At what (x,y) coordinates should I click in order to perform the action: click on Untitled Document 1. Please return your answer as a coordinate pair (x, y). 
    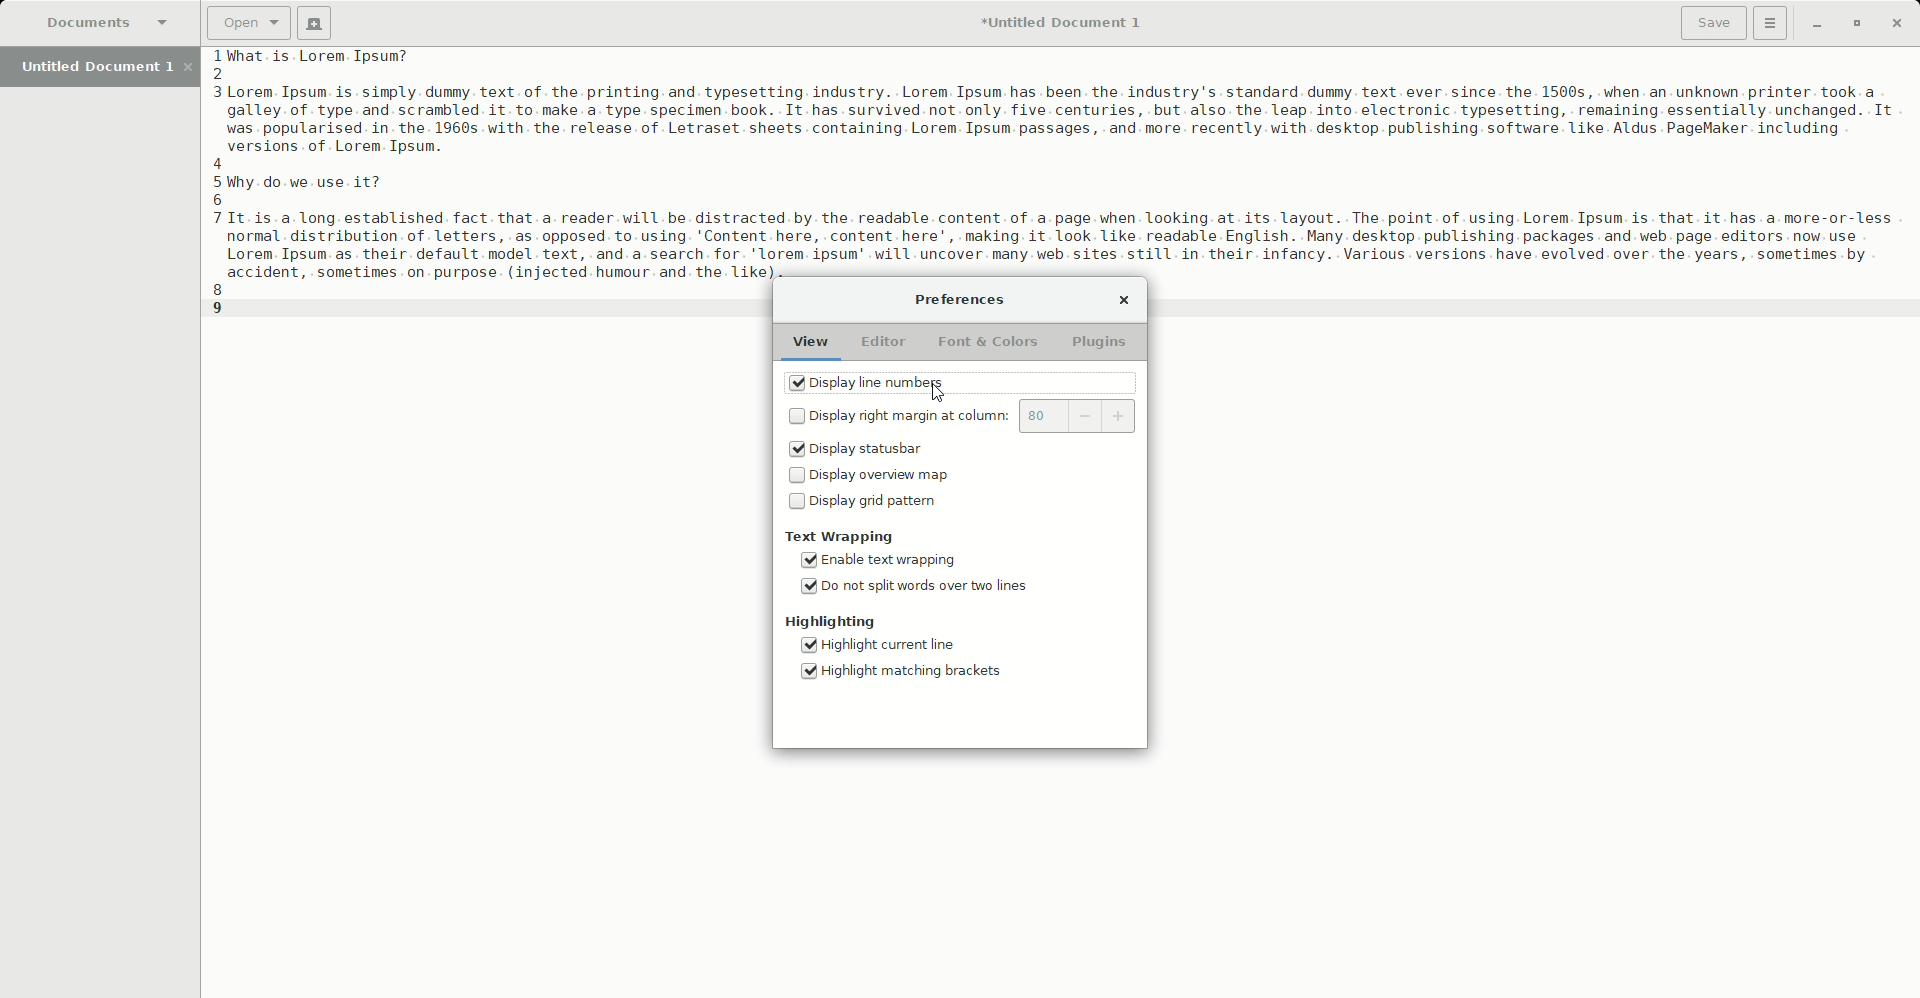
    Looking at the image, I should click on (1064, 24).